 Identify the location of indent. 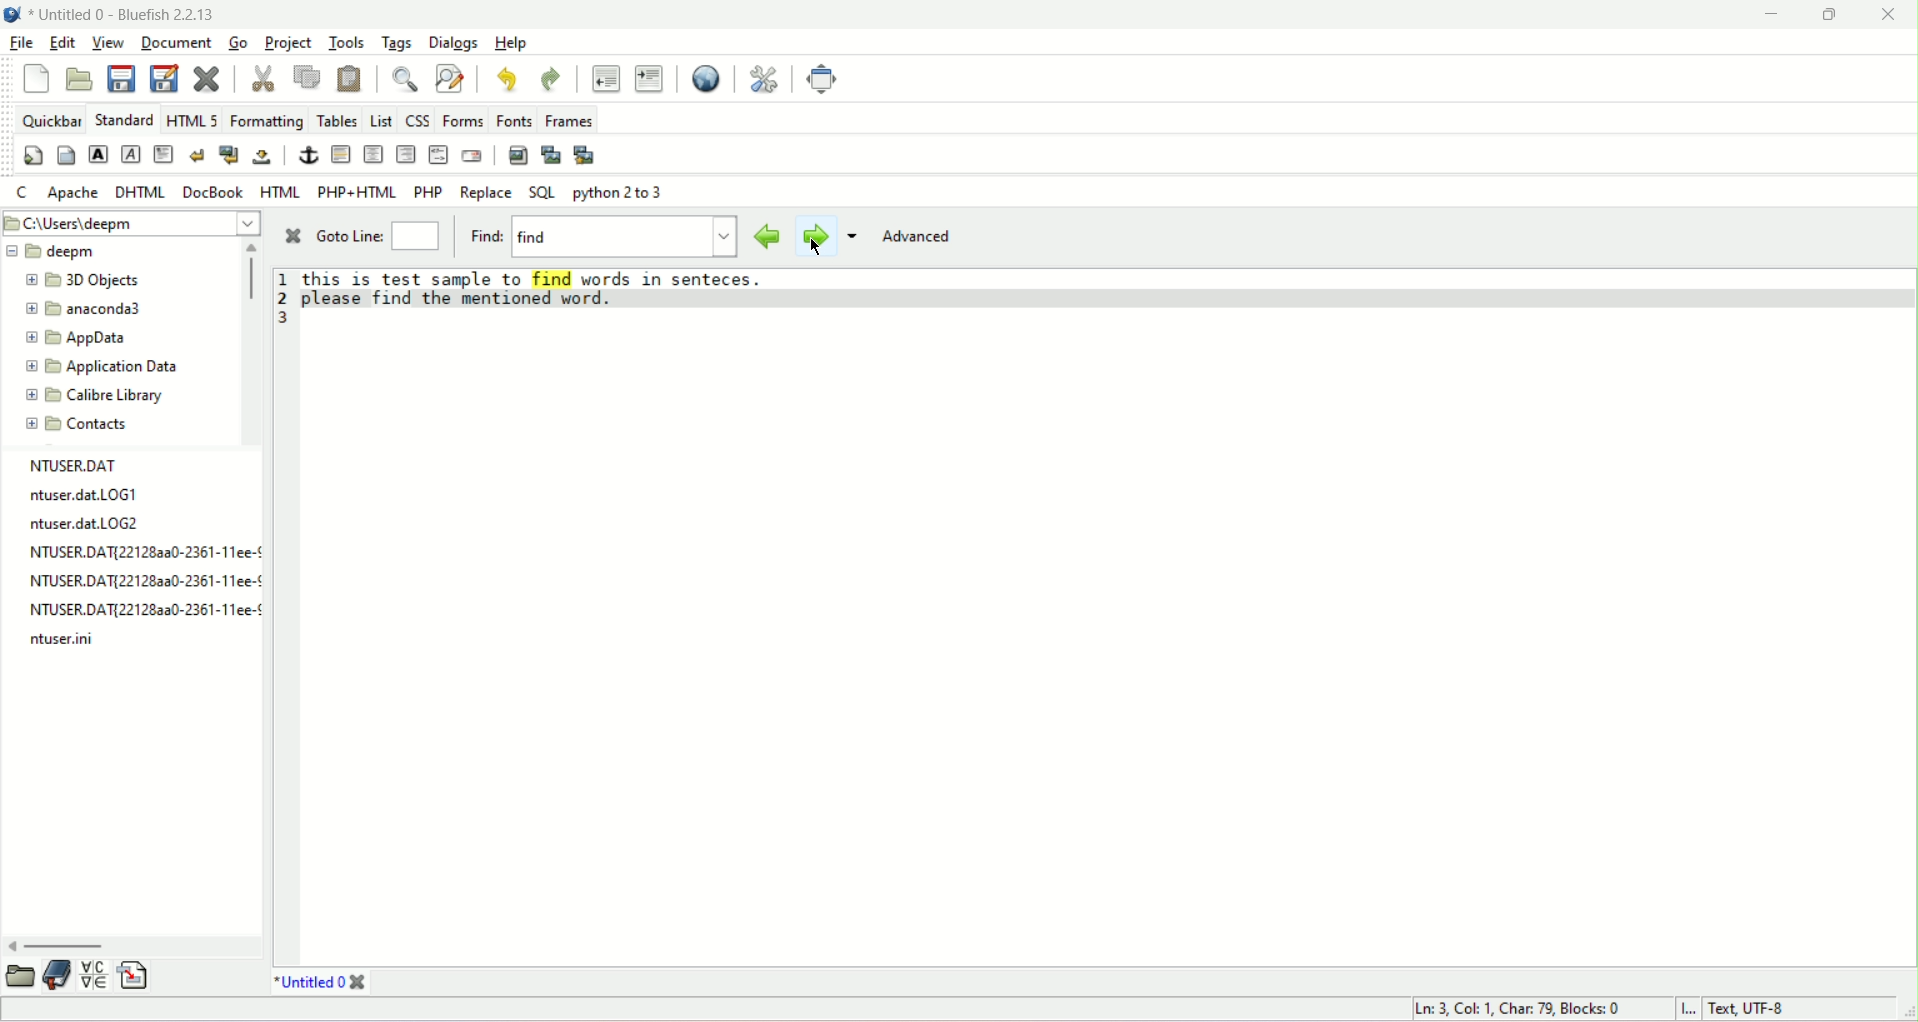
(650, 78).